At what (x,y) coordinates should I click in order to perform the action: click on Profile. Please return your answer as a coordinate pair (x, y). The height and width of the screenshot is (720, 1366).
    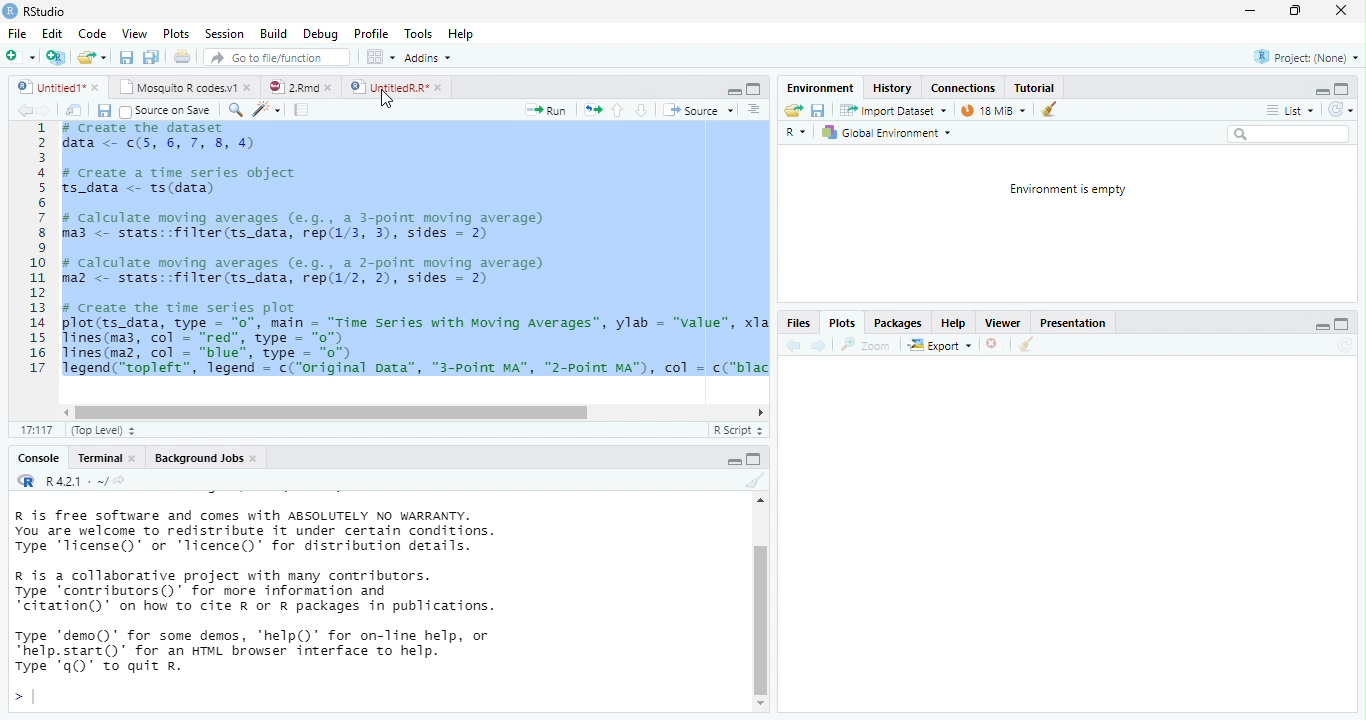
    Looking at the image, I should click on (371, 34).